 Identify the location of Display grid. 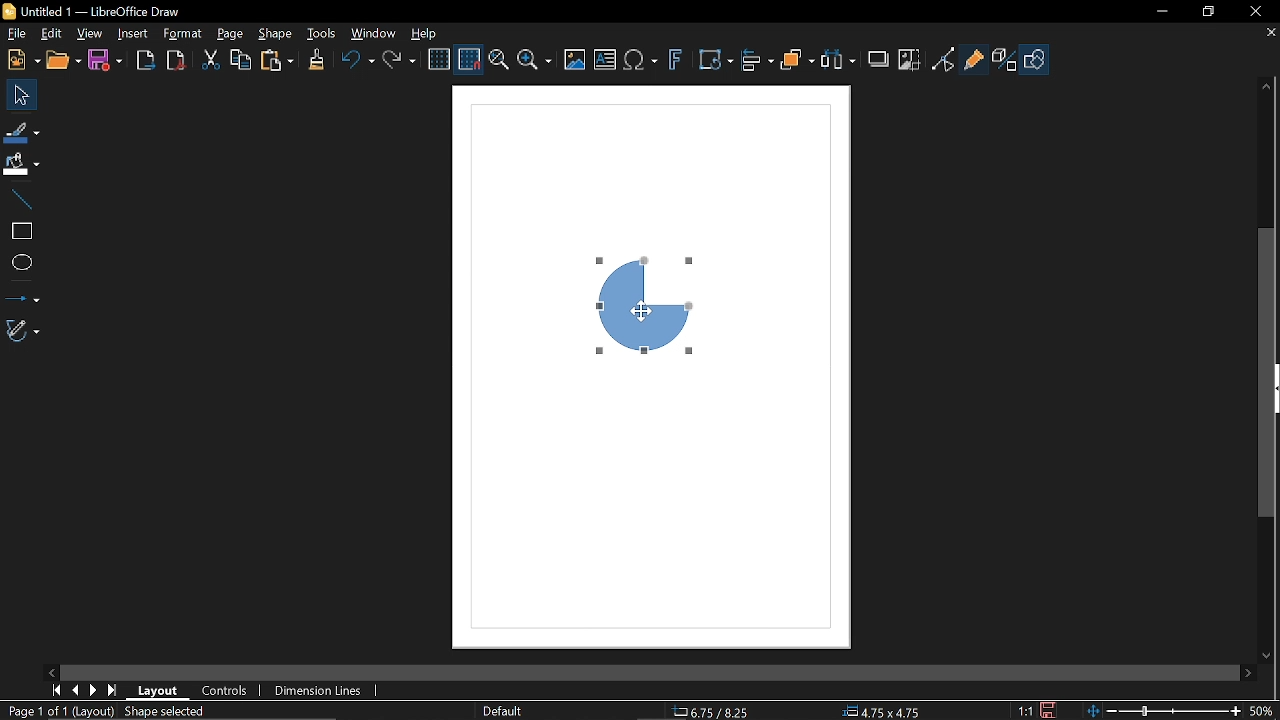
(440, 58).